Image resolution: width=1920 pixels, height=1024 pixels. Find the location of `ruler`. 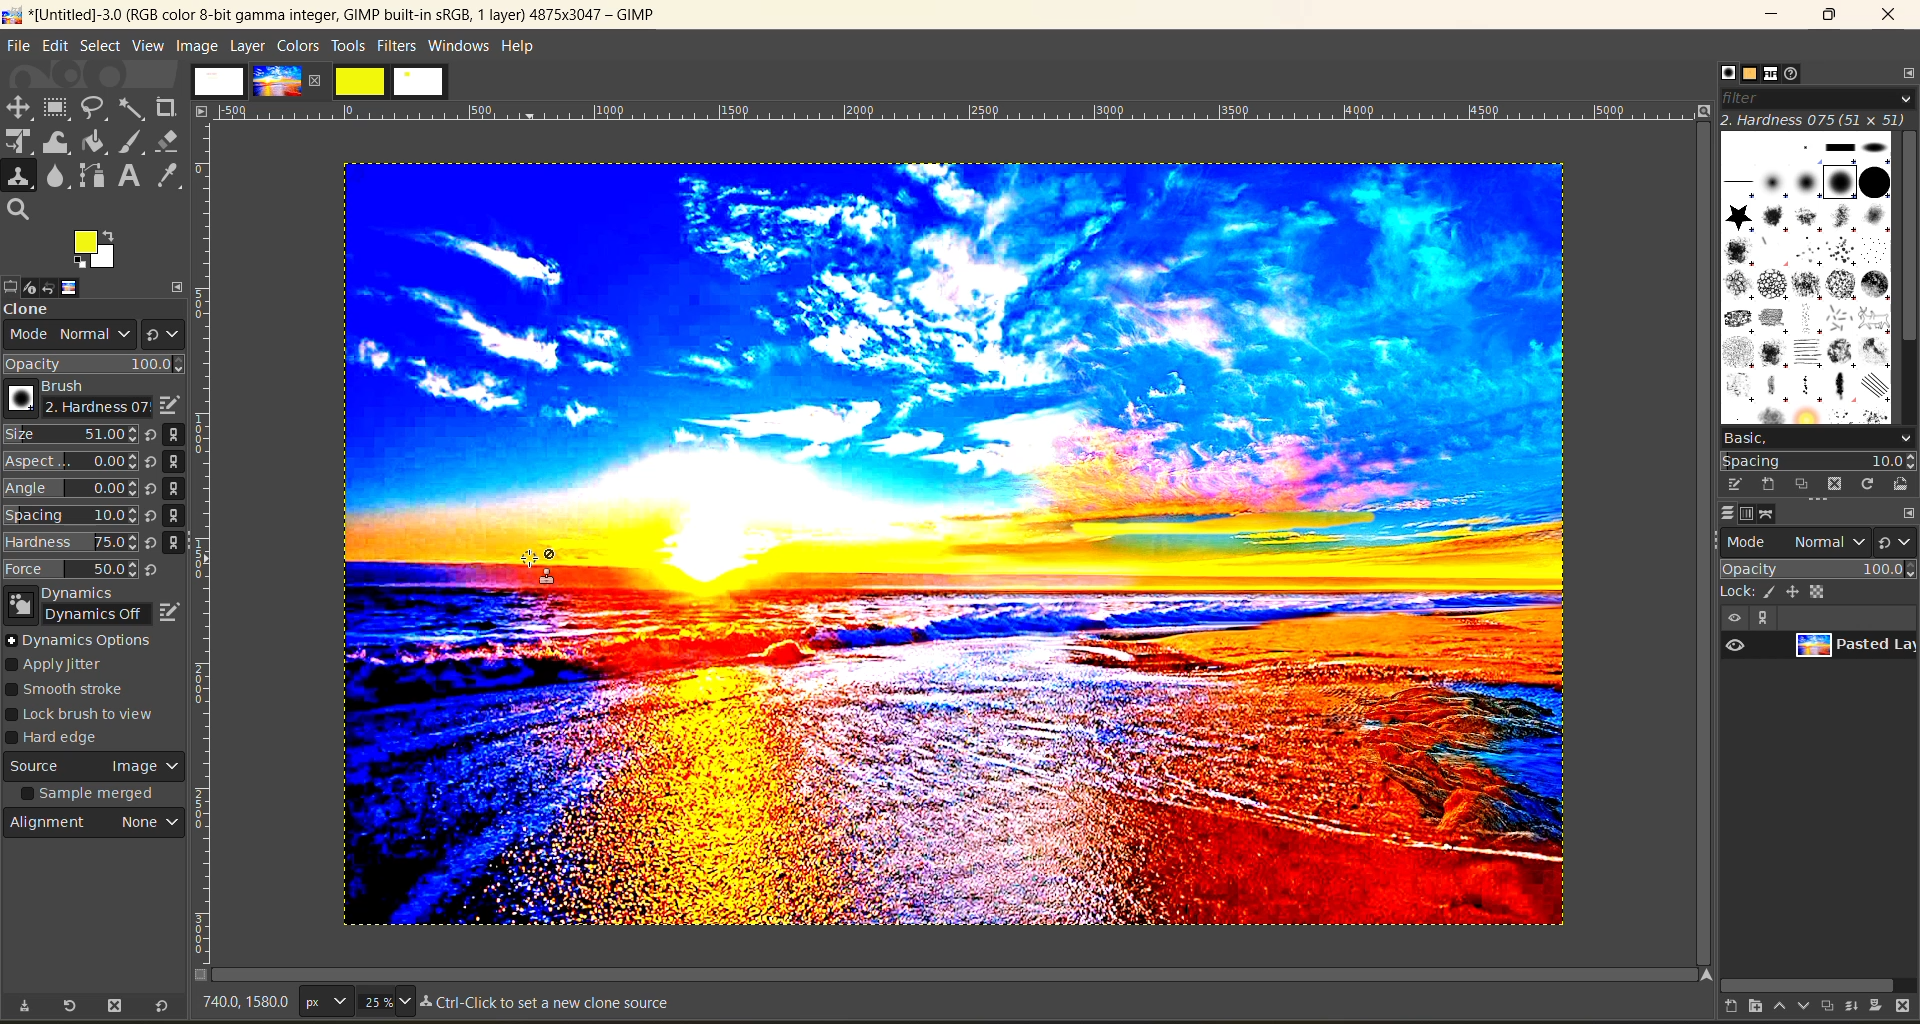

ruler is located at coordinates (961, 112).